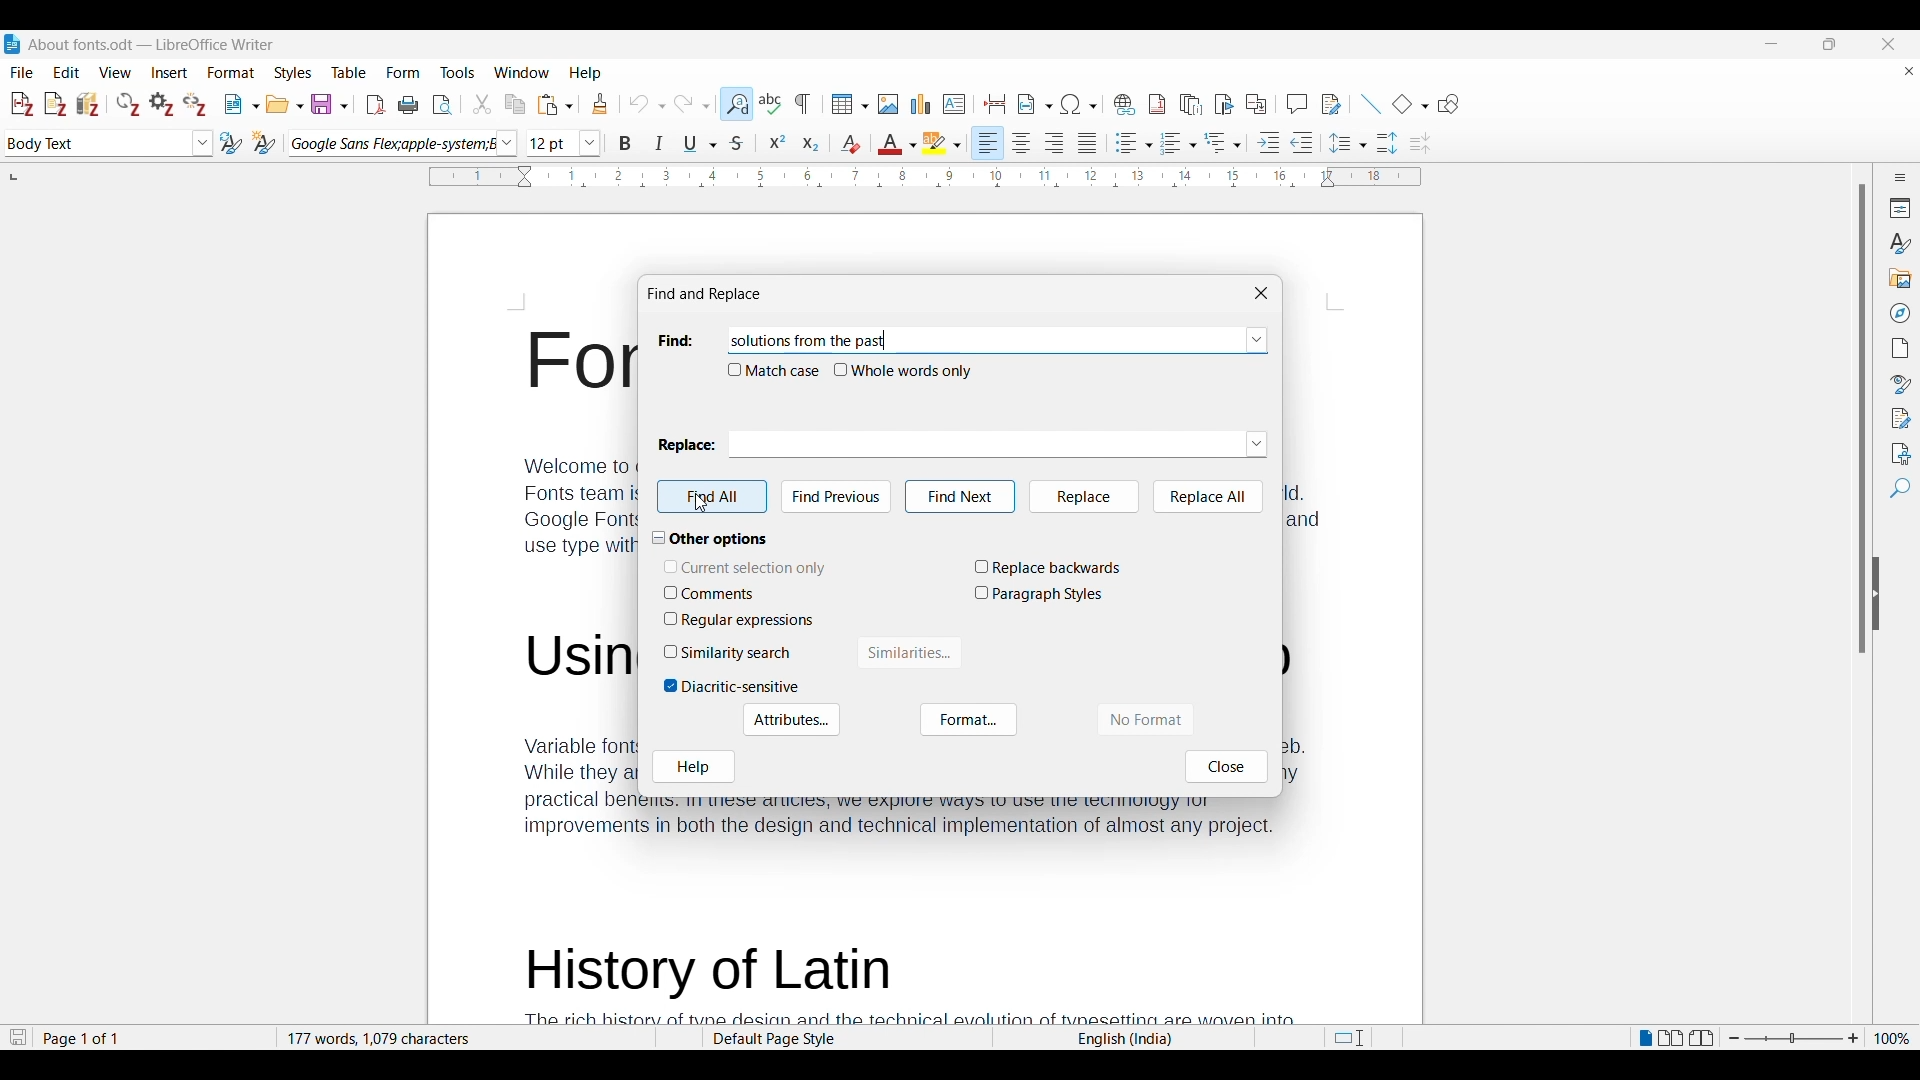 The height and width of the screenshot is (1080, 1920). Describe the element at coordinates (350, 72) in the screenshot. I see `Table menu` at that location.